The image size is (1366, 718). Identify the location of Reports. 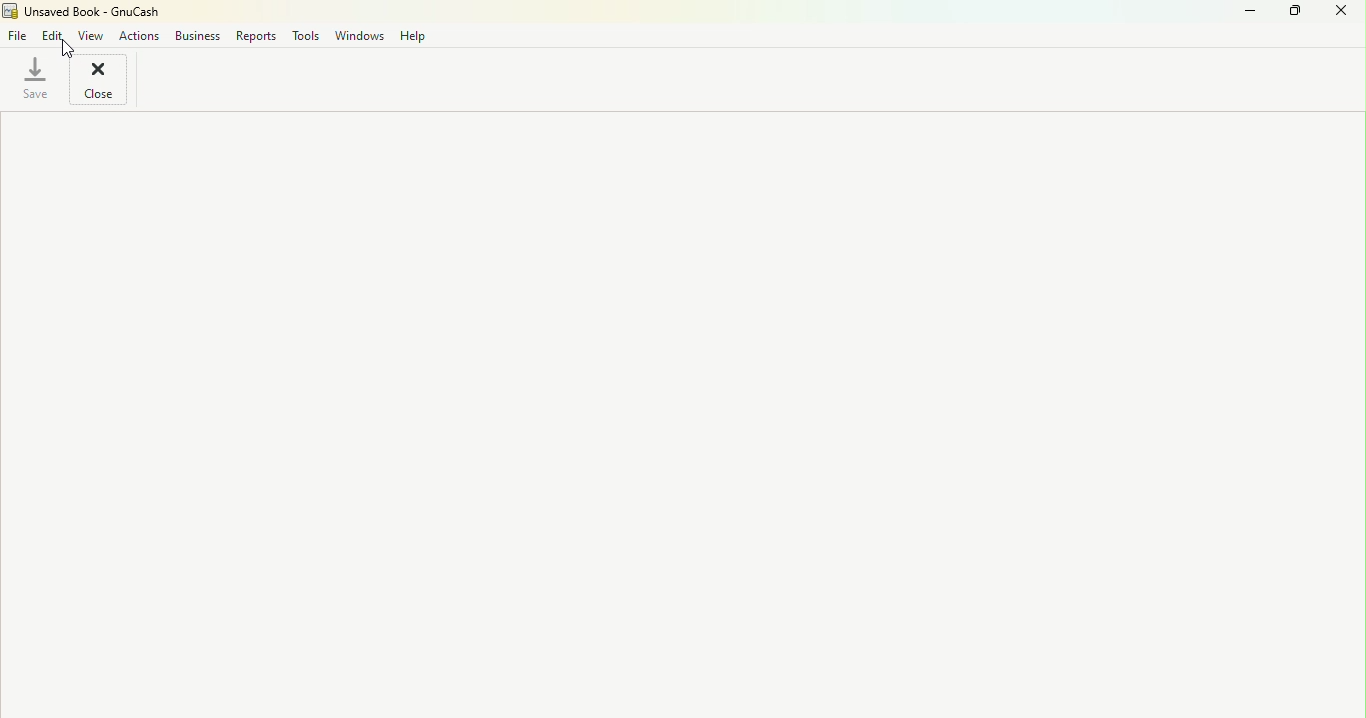
(256, 36).